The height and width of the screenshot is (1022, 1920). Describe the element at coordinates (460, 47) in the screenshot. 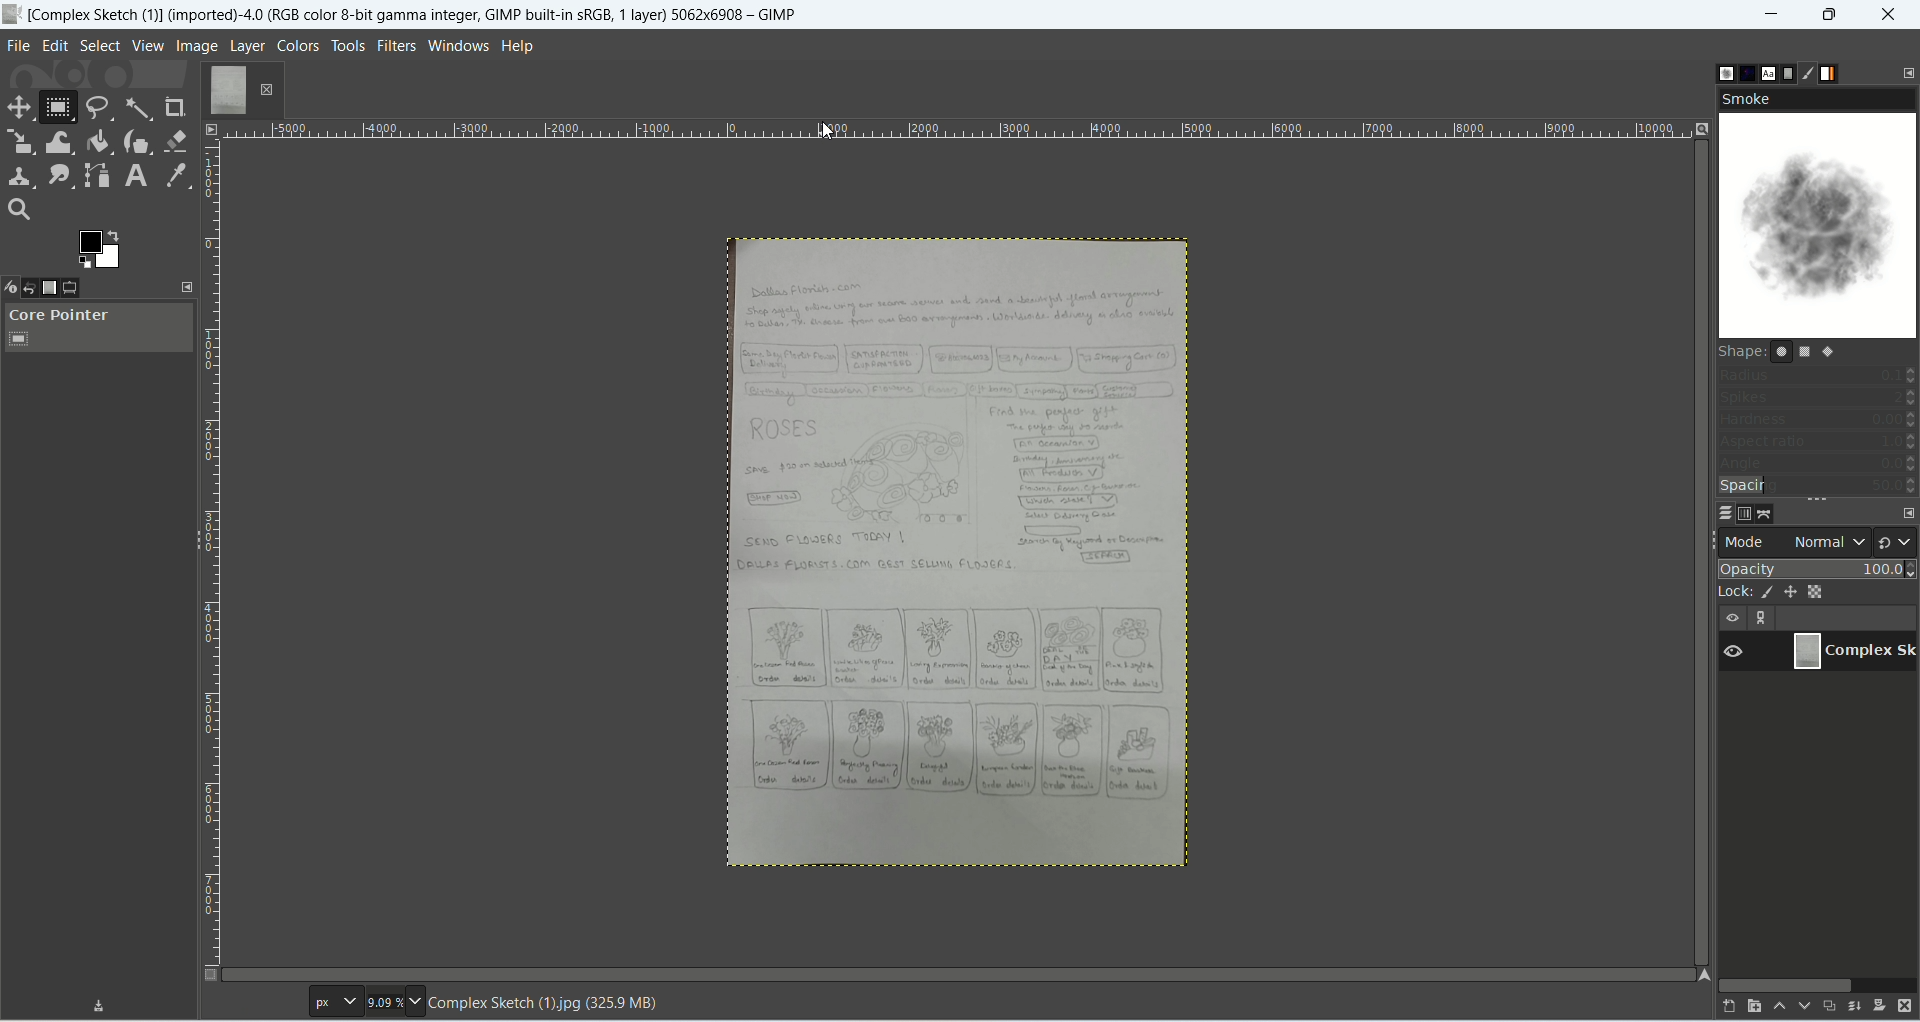

I see `windows` at that location.